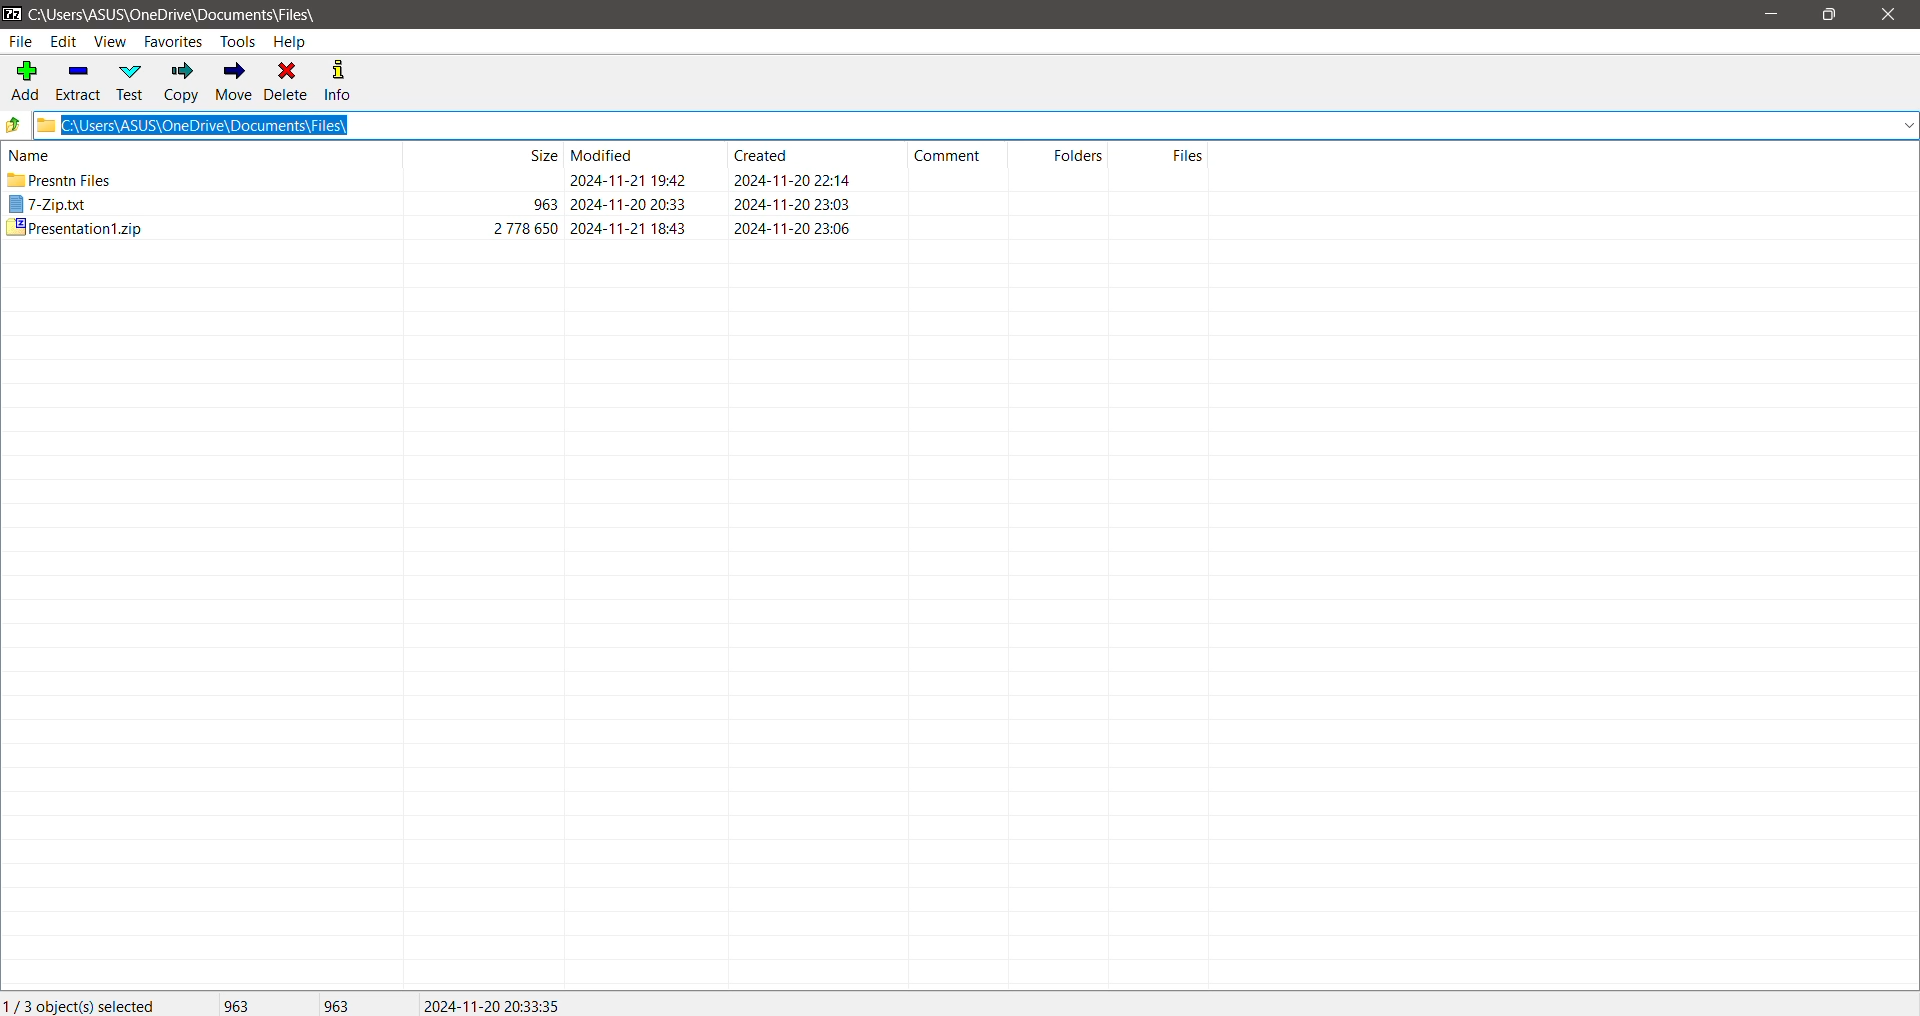 This screenshot has width=1920, height=1016. Describe the element at coordinates (237, 1003) in the screenshot. I see `Total Size of selected file(s)` at that location.